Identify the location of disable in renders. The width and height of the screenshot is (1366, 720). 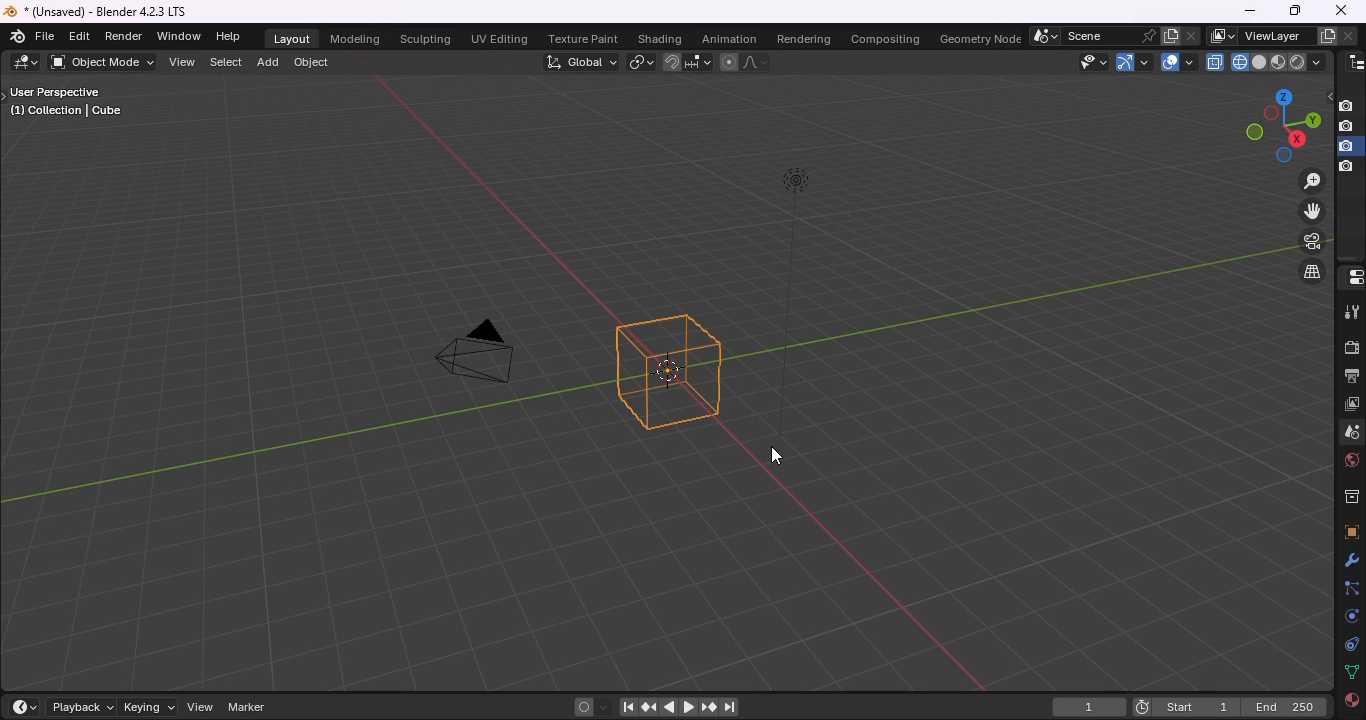
(1350, 105).